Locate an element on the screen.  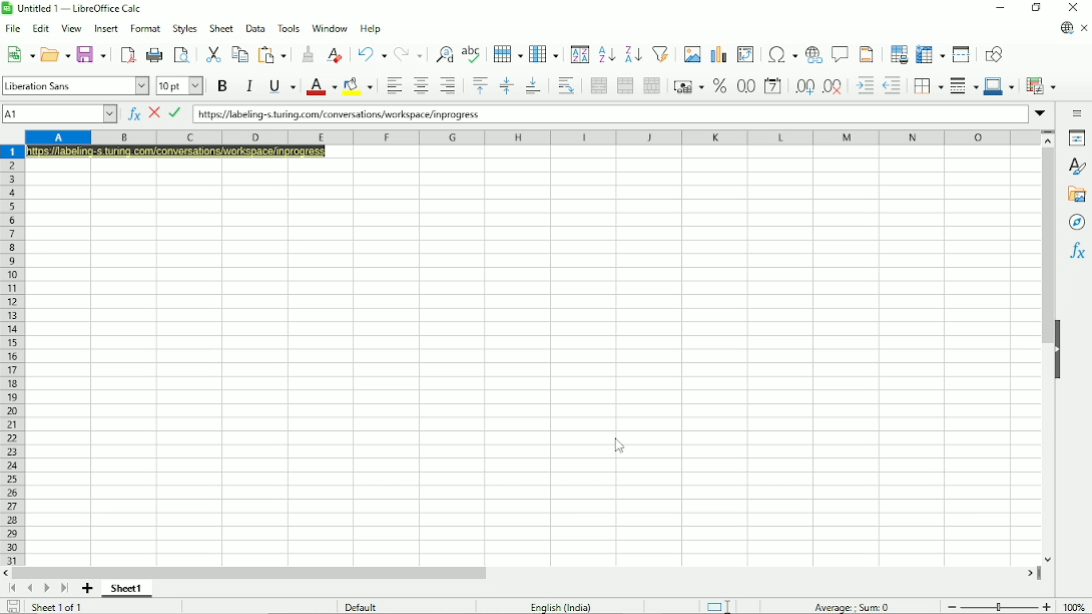
https:// labeling~s.turing.com/conversations/workspace/inprogress. is located at coordinates (177, 151).